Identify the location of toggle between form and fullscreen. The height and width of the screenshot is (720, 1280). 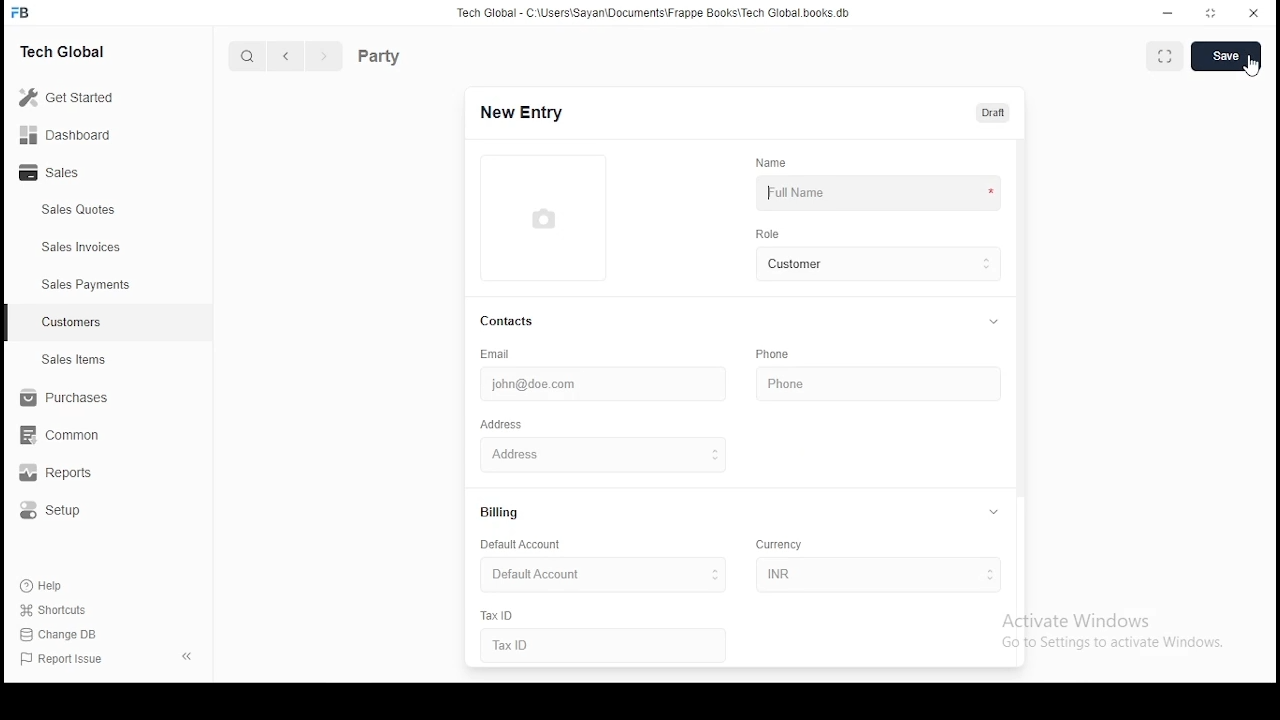
(1168, 53).